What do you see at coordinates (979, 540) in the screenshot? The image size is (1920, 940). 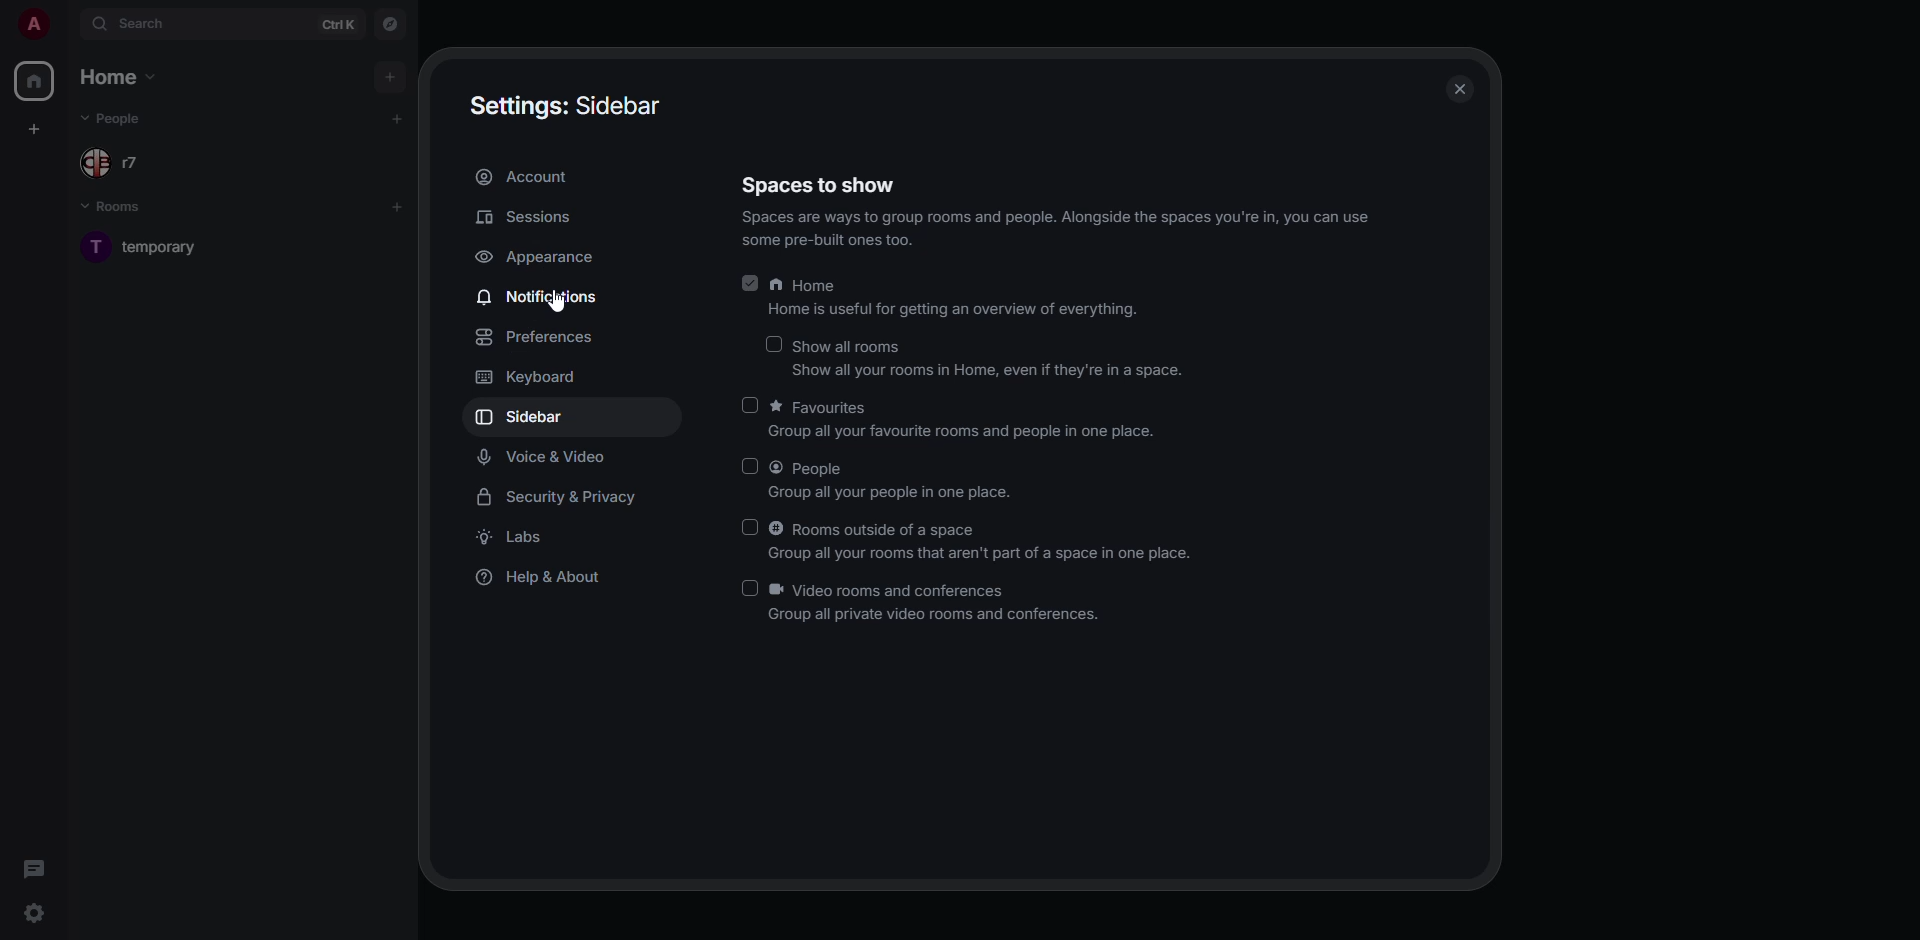 I see `rooms outside of a space` at bounding box center [979, 540].